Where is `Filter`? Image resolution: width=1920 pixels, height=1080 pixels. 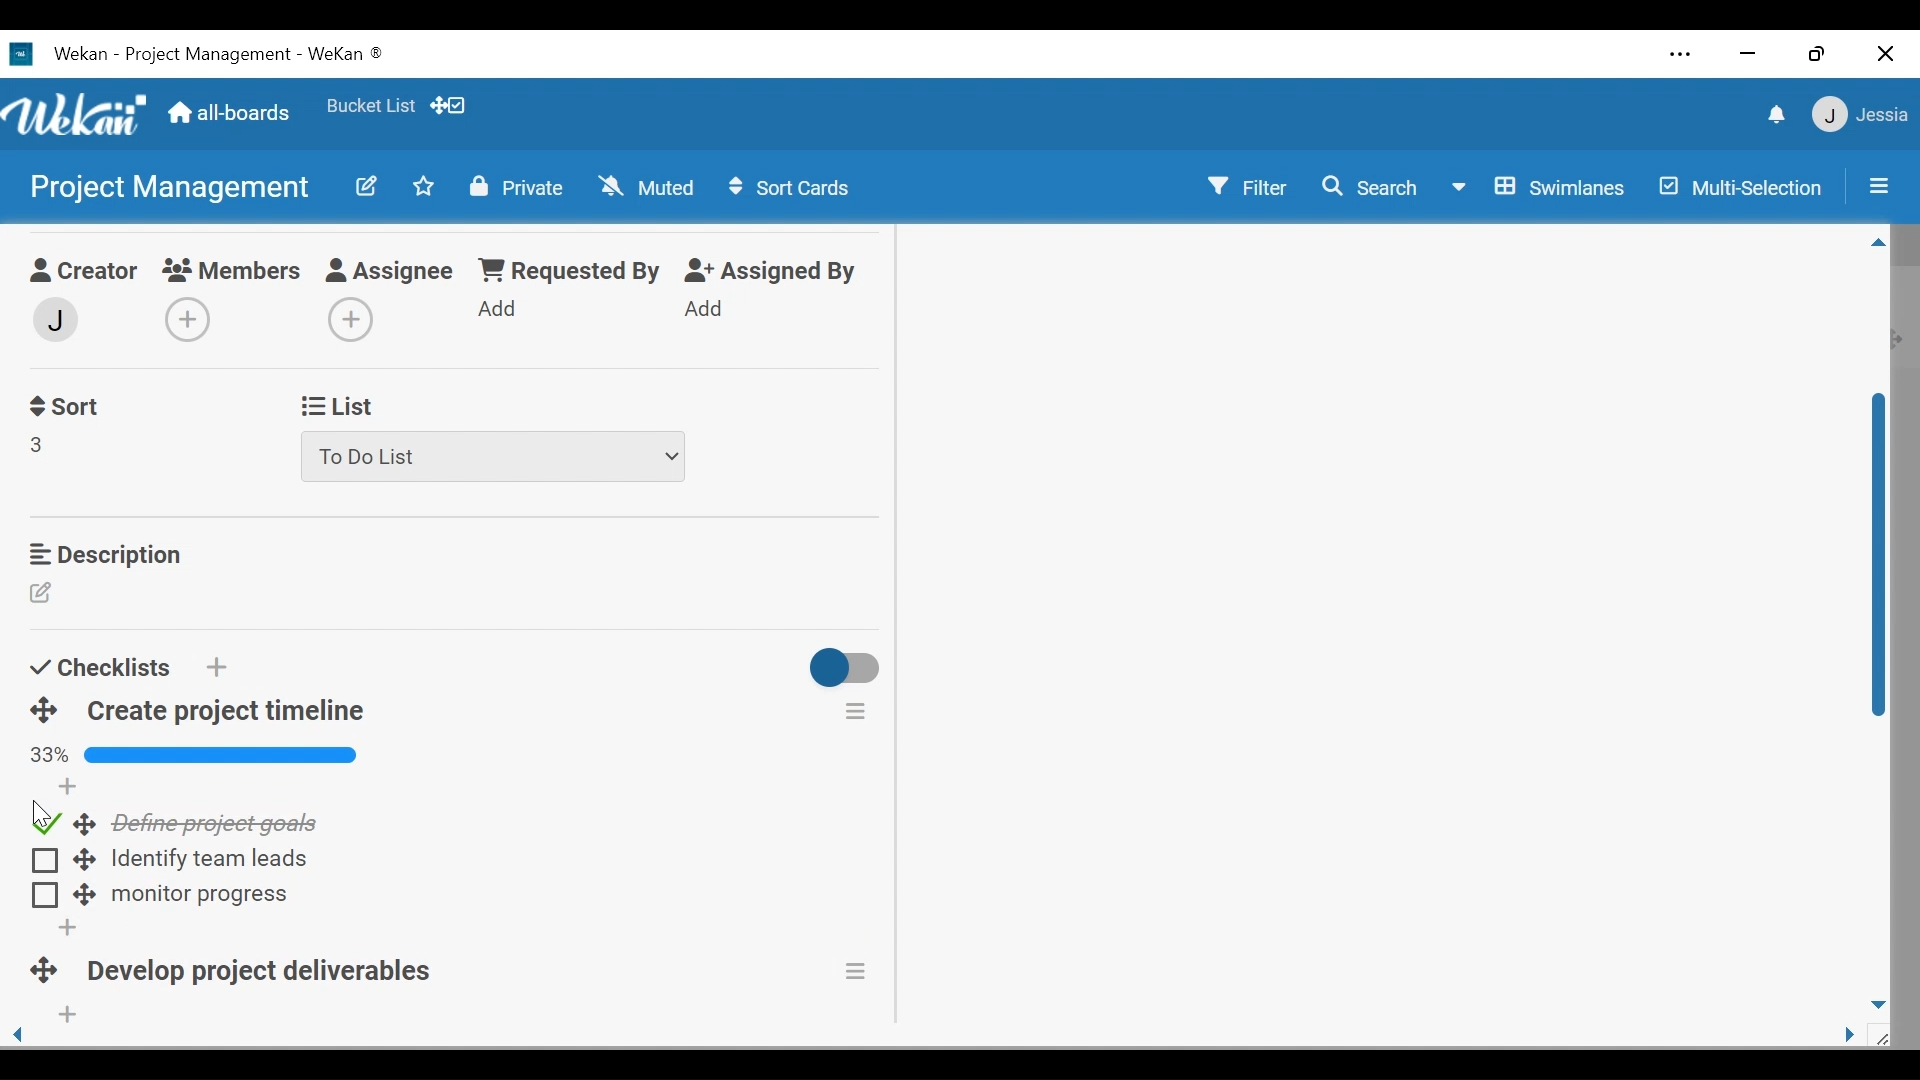
Filter is located at coordinates (1247, 185).